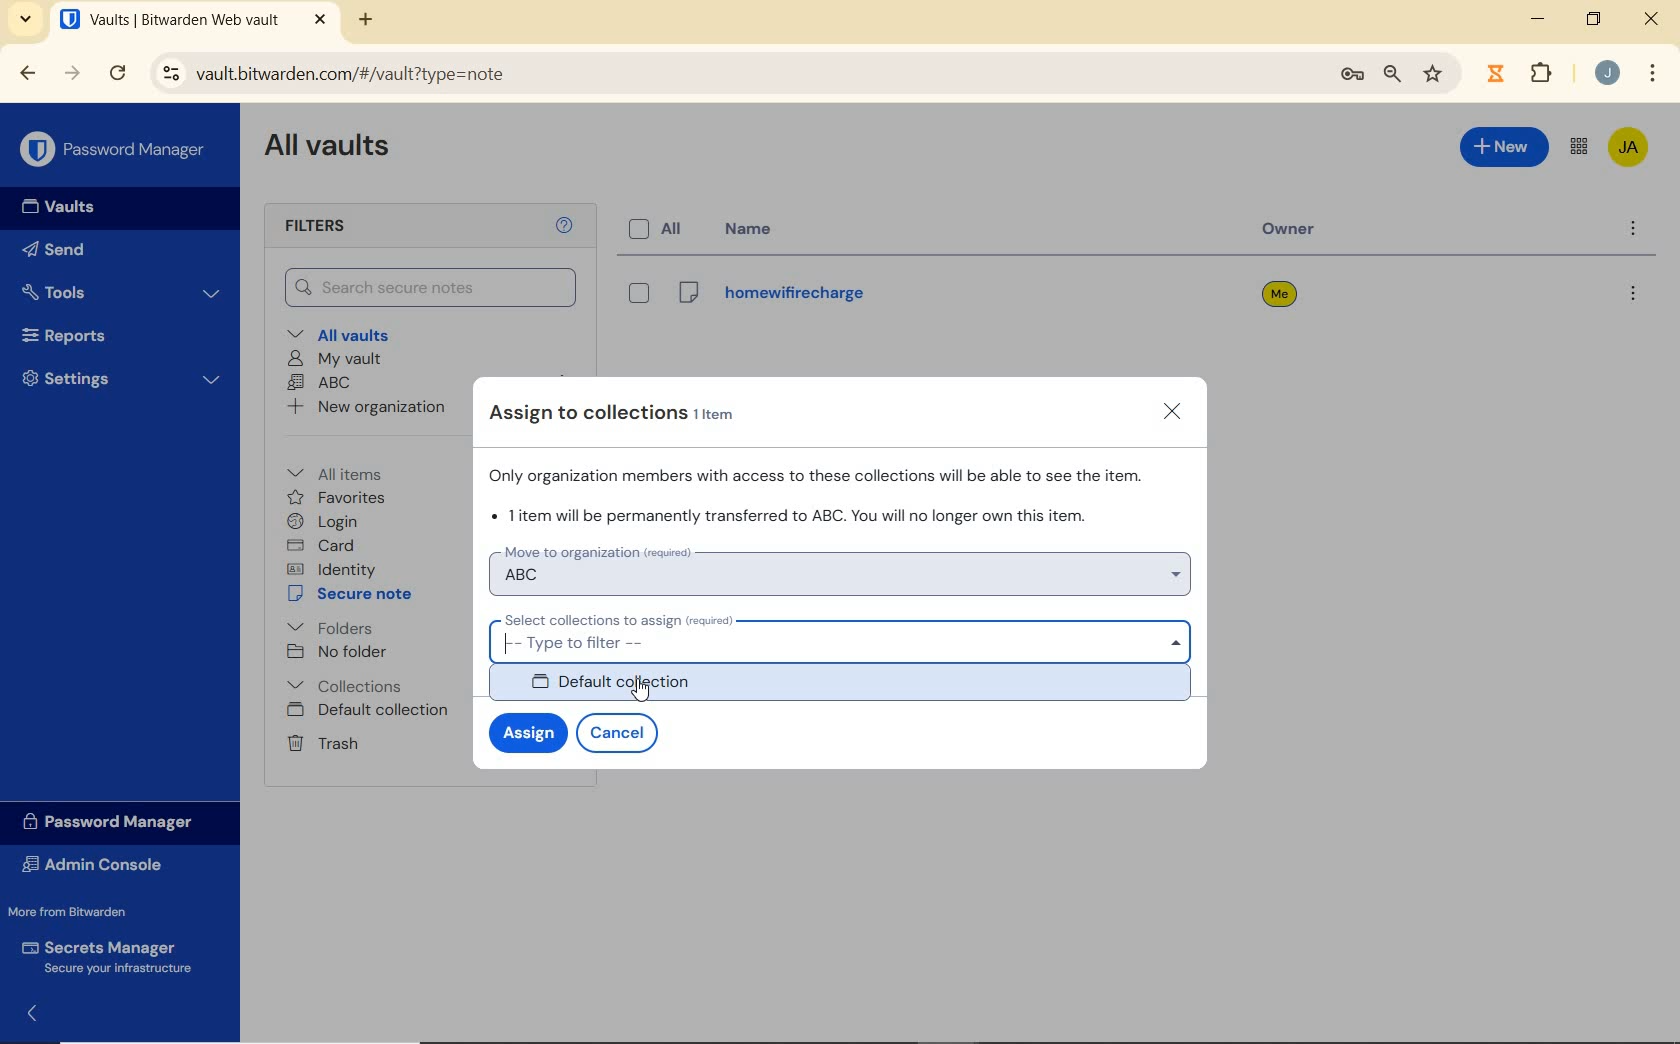 The height and width of the screenshot is (1044, 1680). What do you see at coordinates (1631, 296) in the screenshot?
I see `more options` at bounding box center [1631, 296].